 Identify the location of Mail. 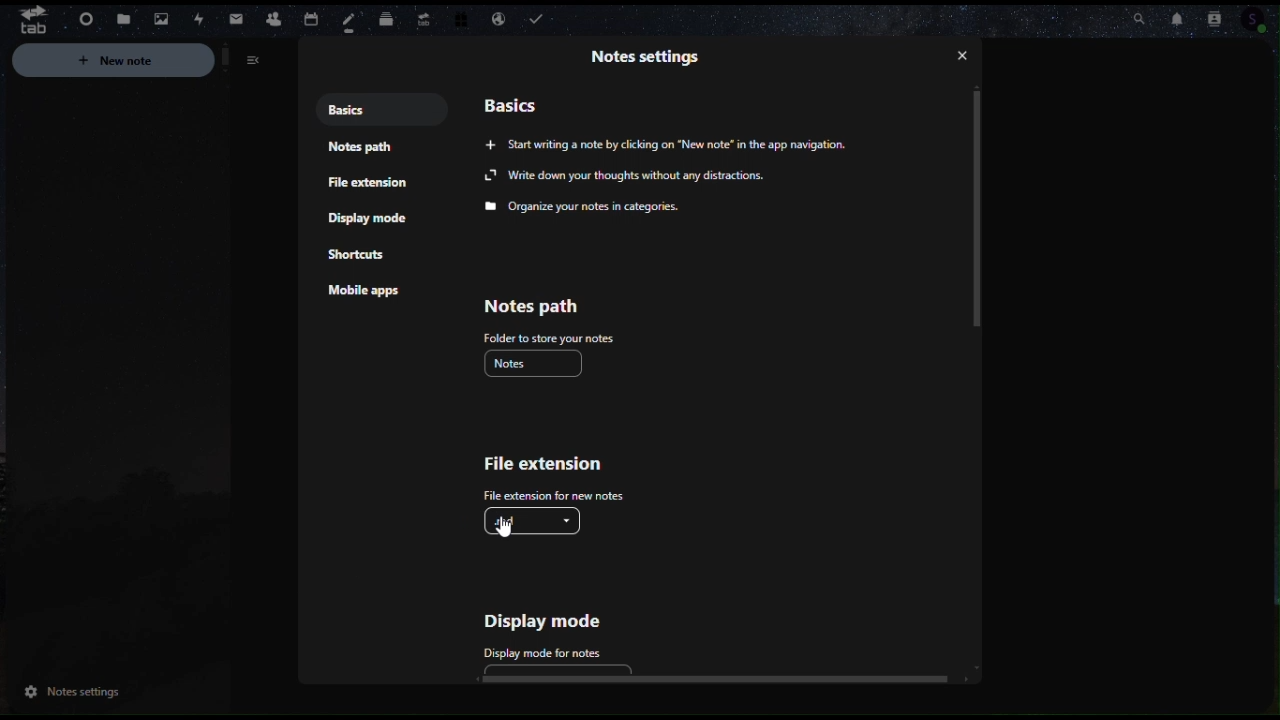
(237, 20).